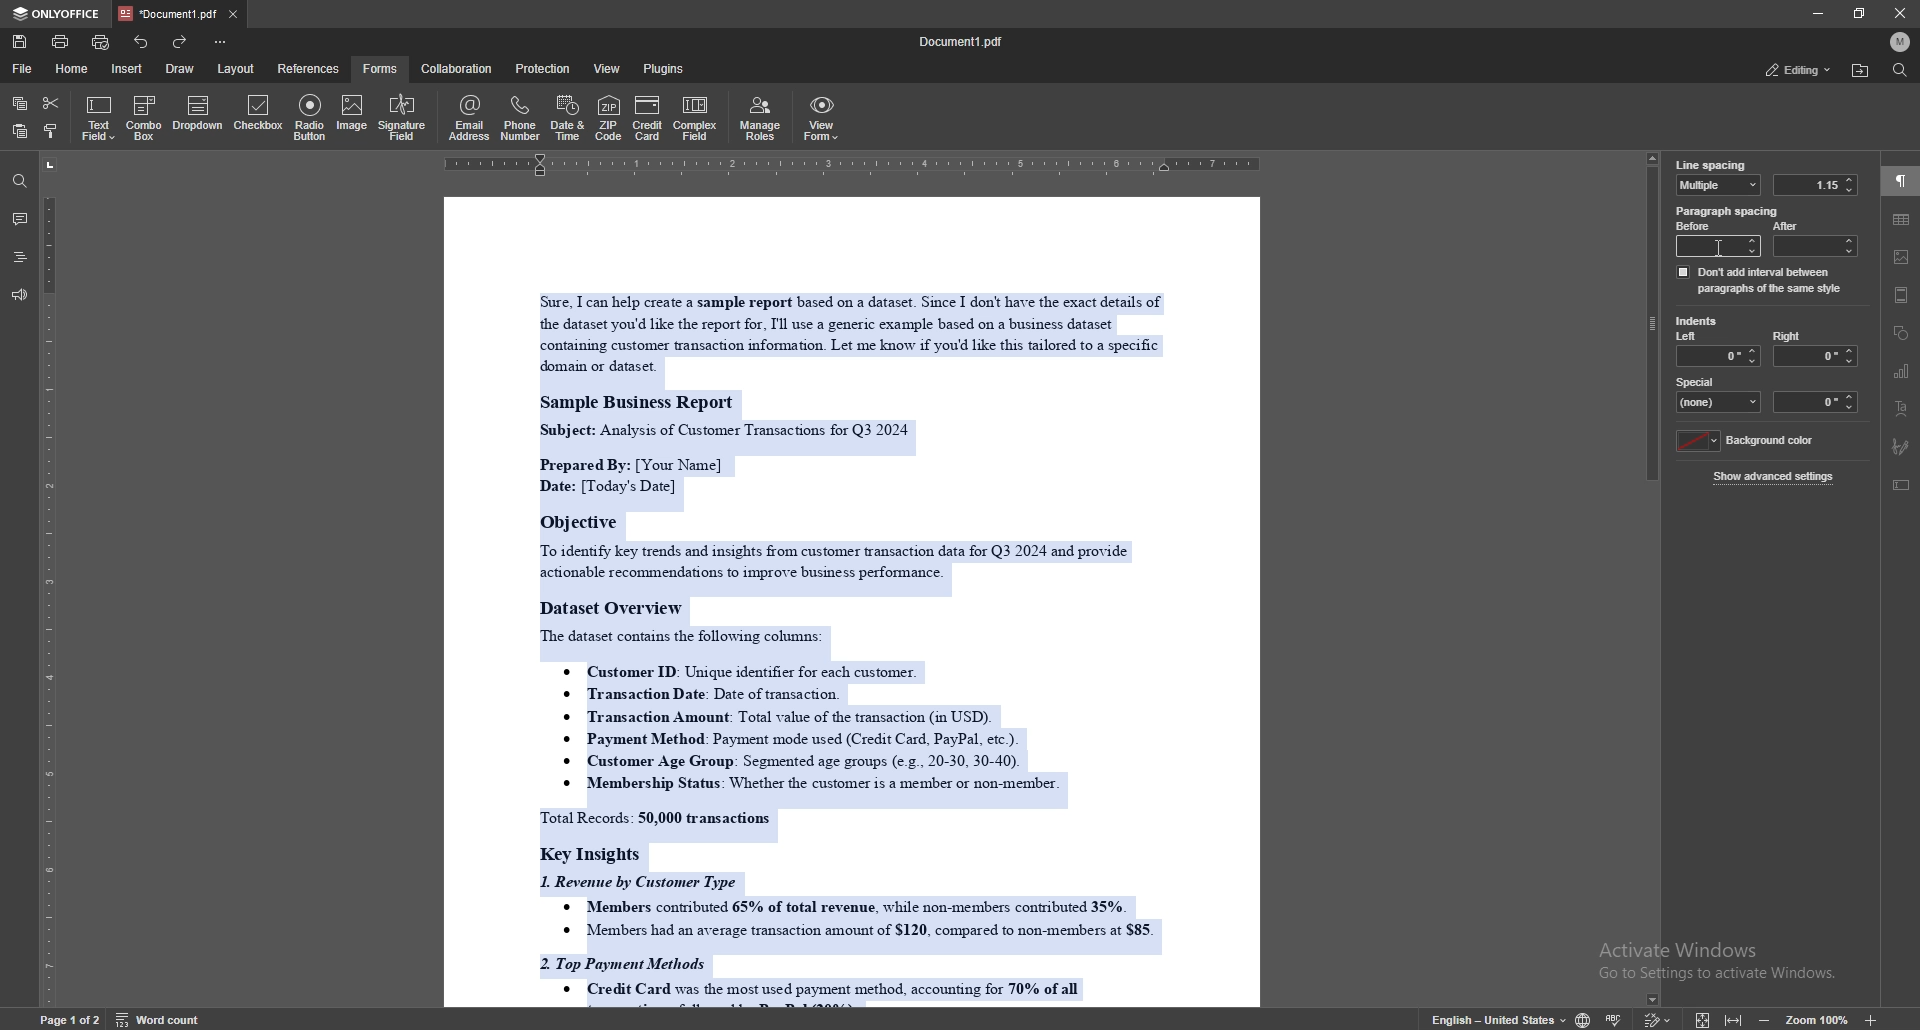 The width and height of the screenshot is (1920, 1030). What do you see at coordinates (183, 67) in the screenshot?
I see `draw` at bounding box center [183, 67].